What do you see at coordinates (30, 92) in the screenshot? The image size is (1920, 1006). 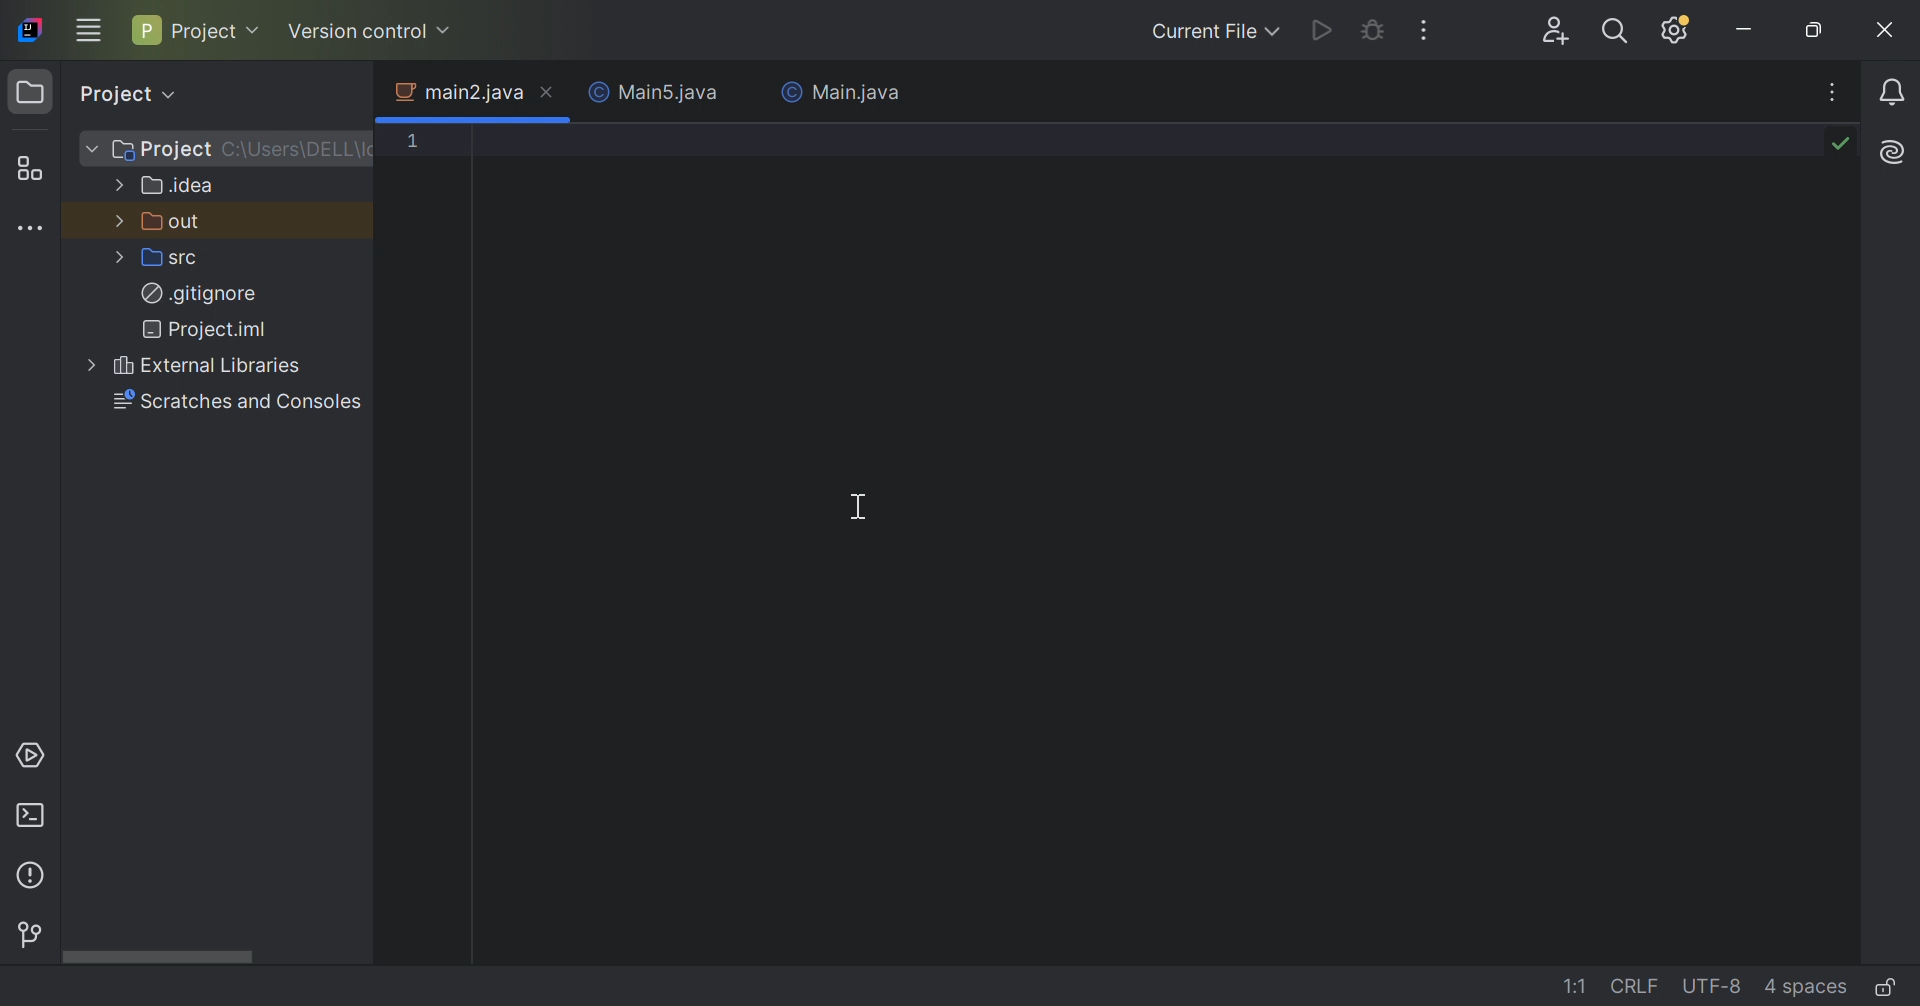 I see `Project icon` at bounding box center [30, 92].